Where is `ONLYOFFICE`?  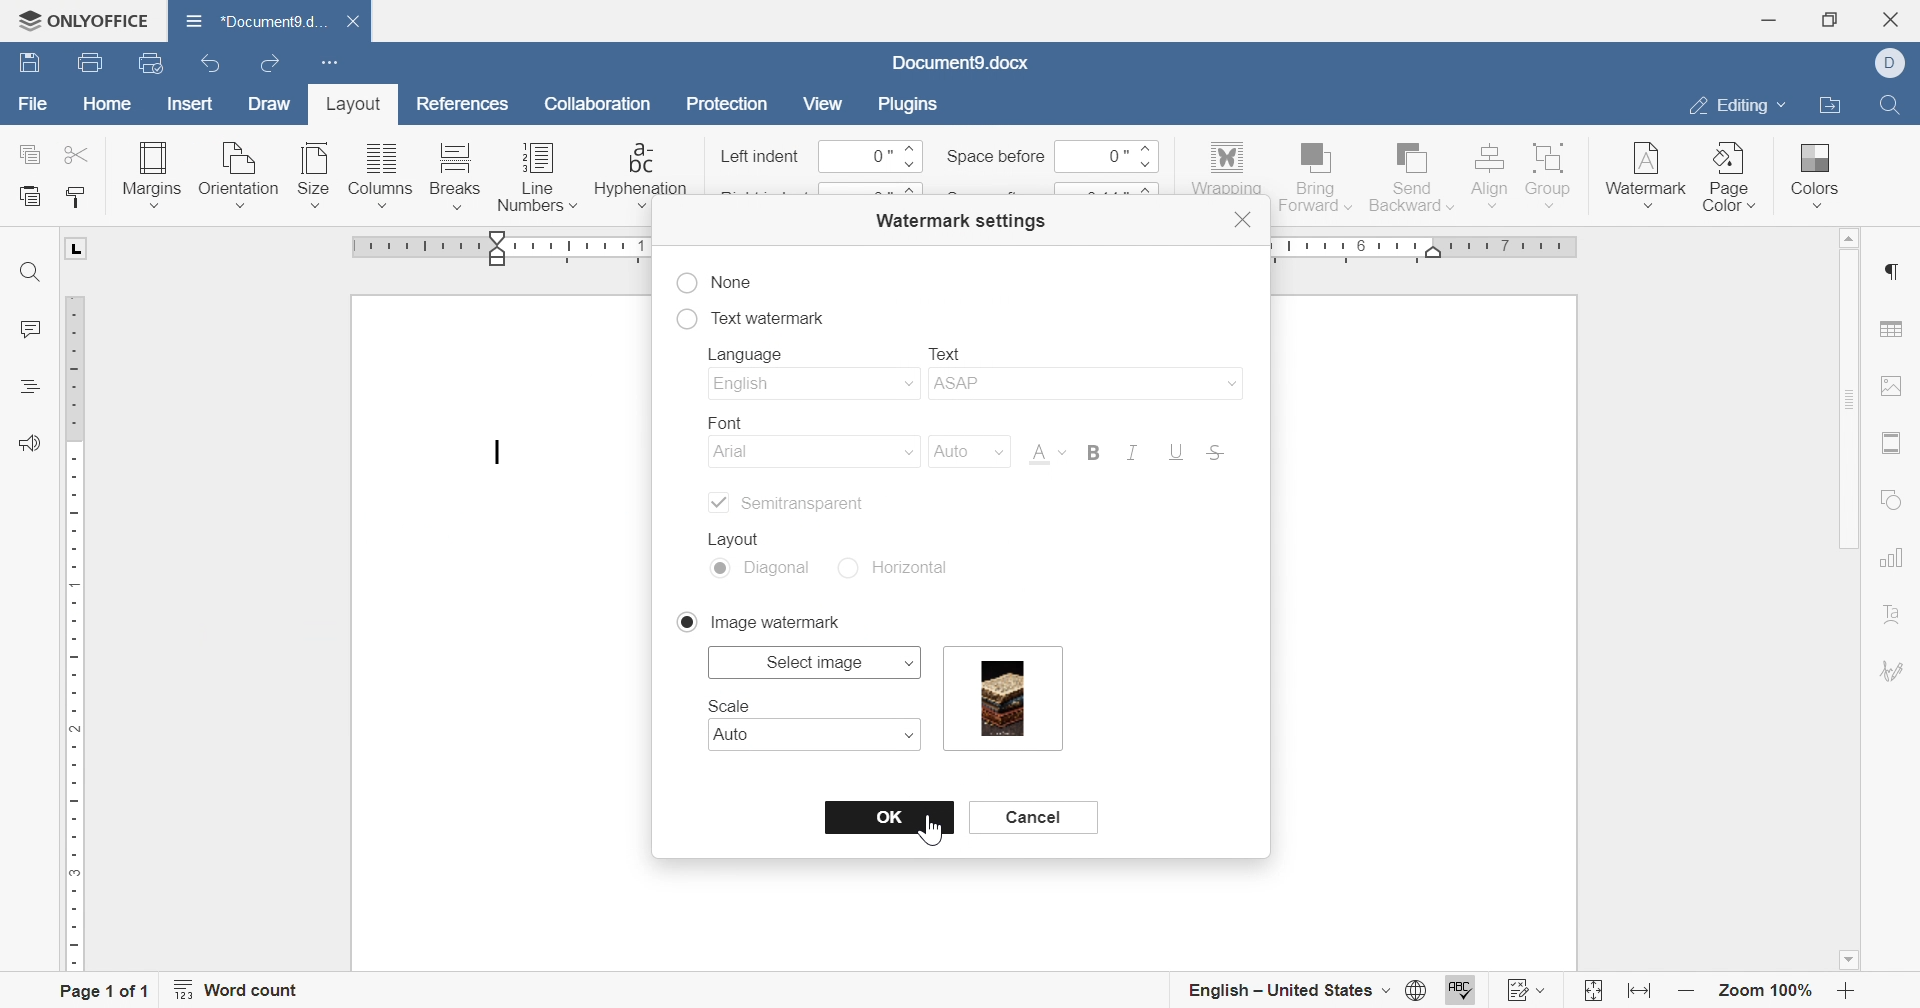
ONLYOFFICE is located at coordinates (82, 17).